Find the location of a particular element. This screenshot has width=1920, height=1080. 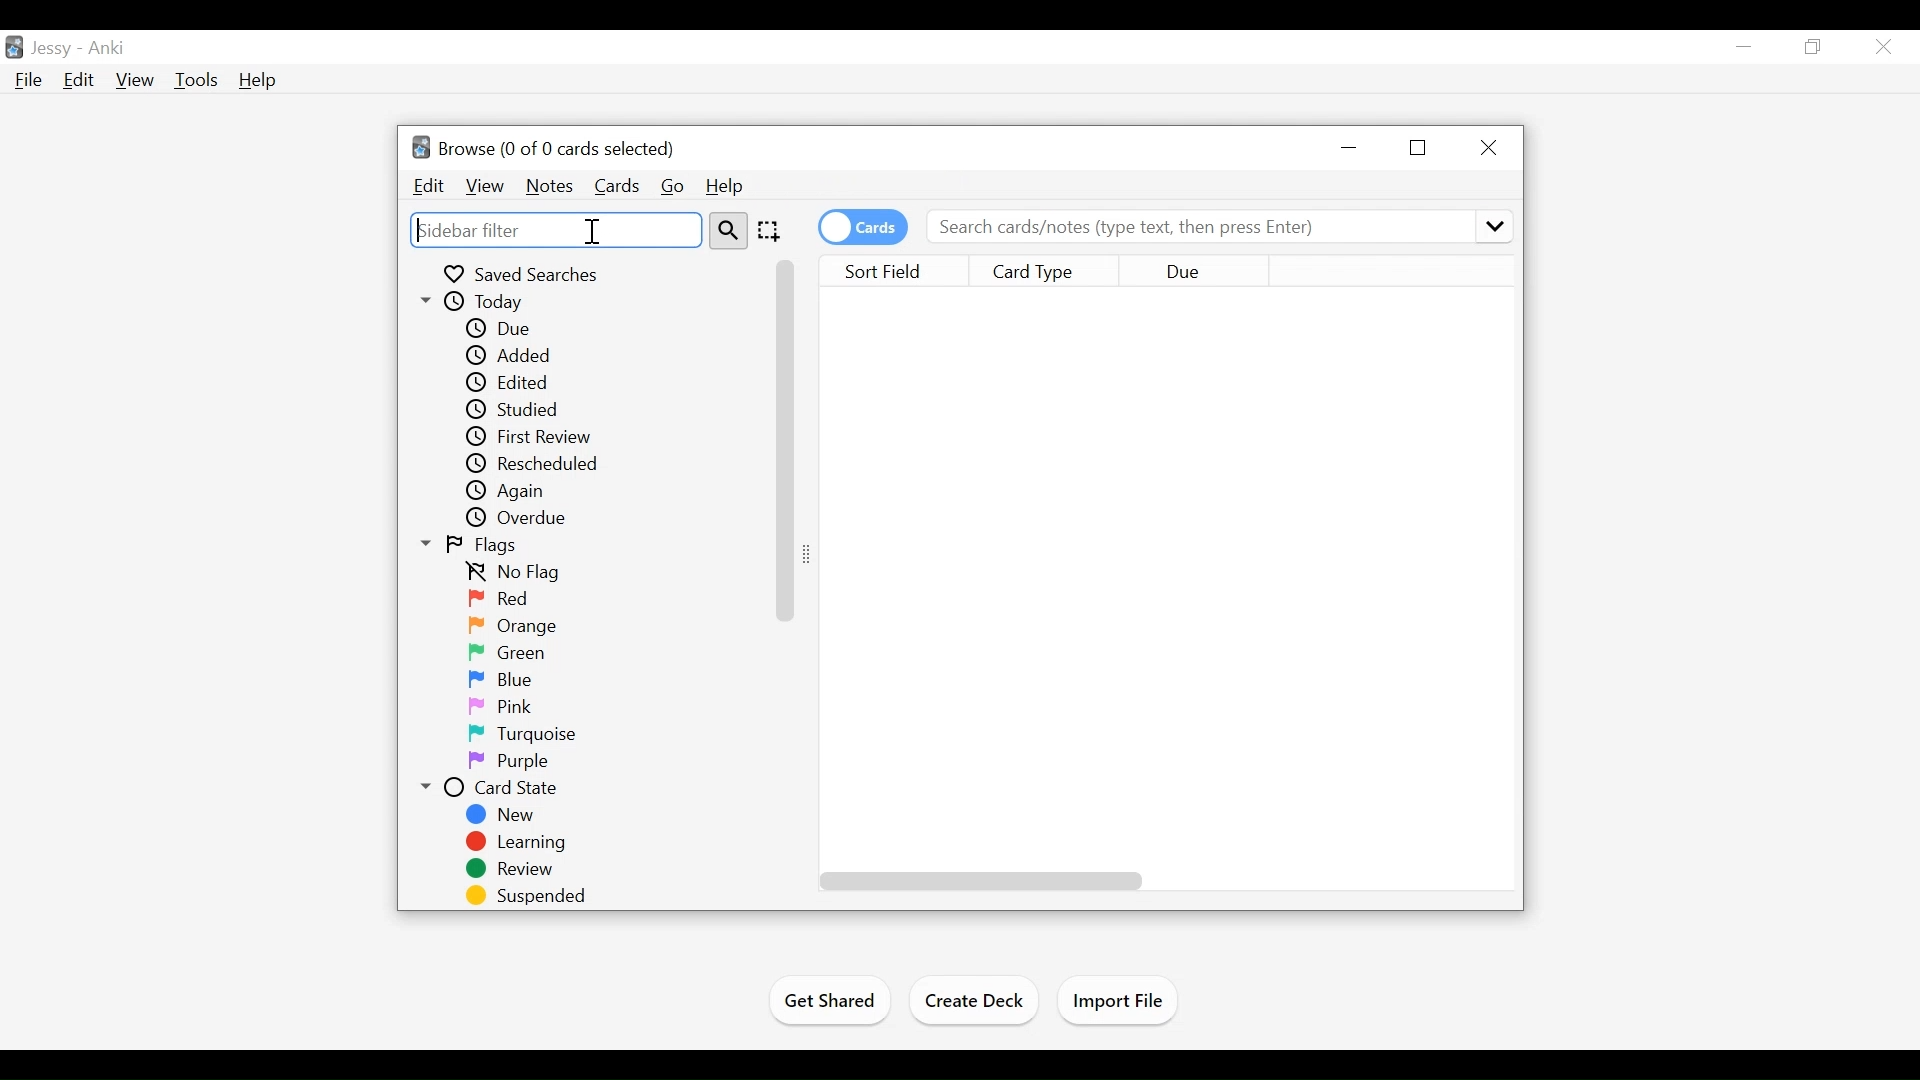

Learning is located at coordinates (517, 843).